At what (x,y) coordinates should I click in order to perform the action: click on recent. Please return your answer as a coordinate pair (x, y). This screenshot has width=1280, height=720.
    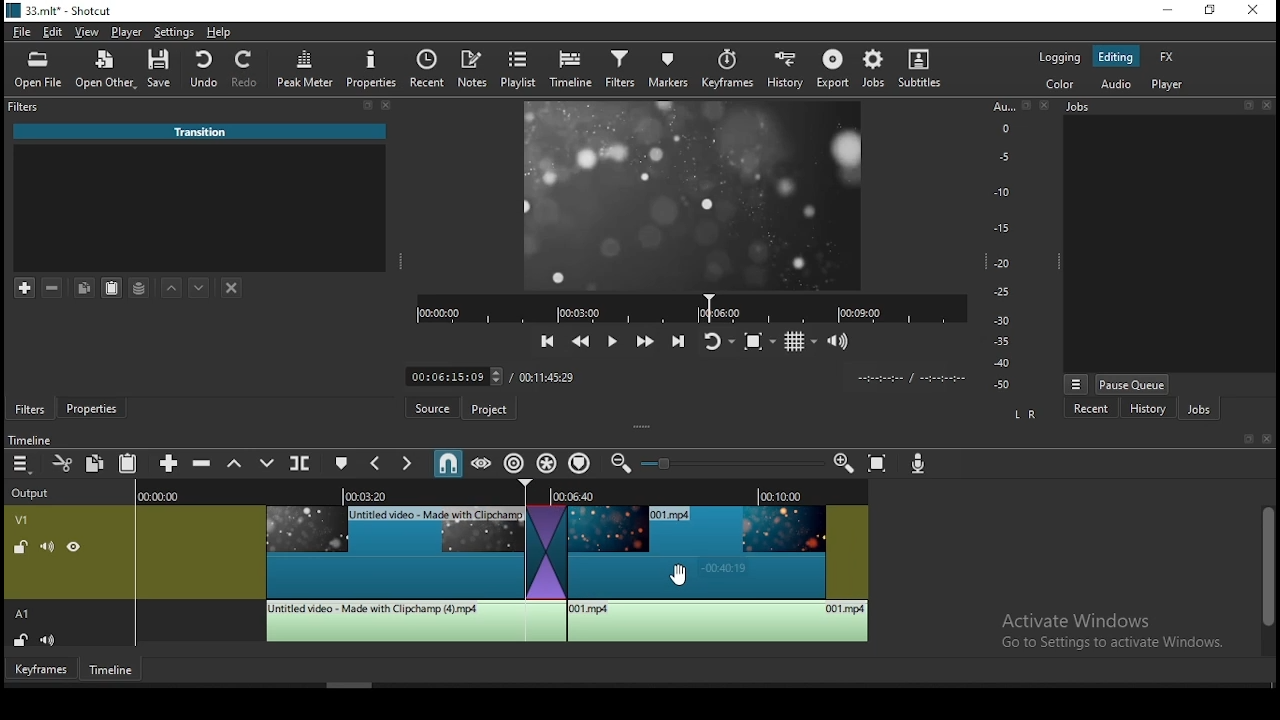
    Looking at the image, I should click on (1091, 409).